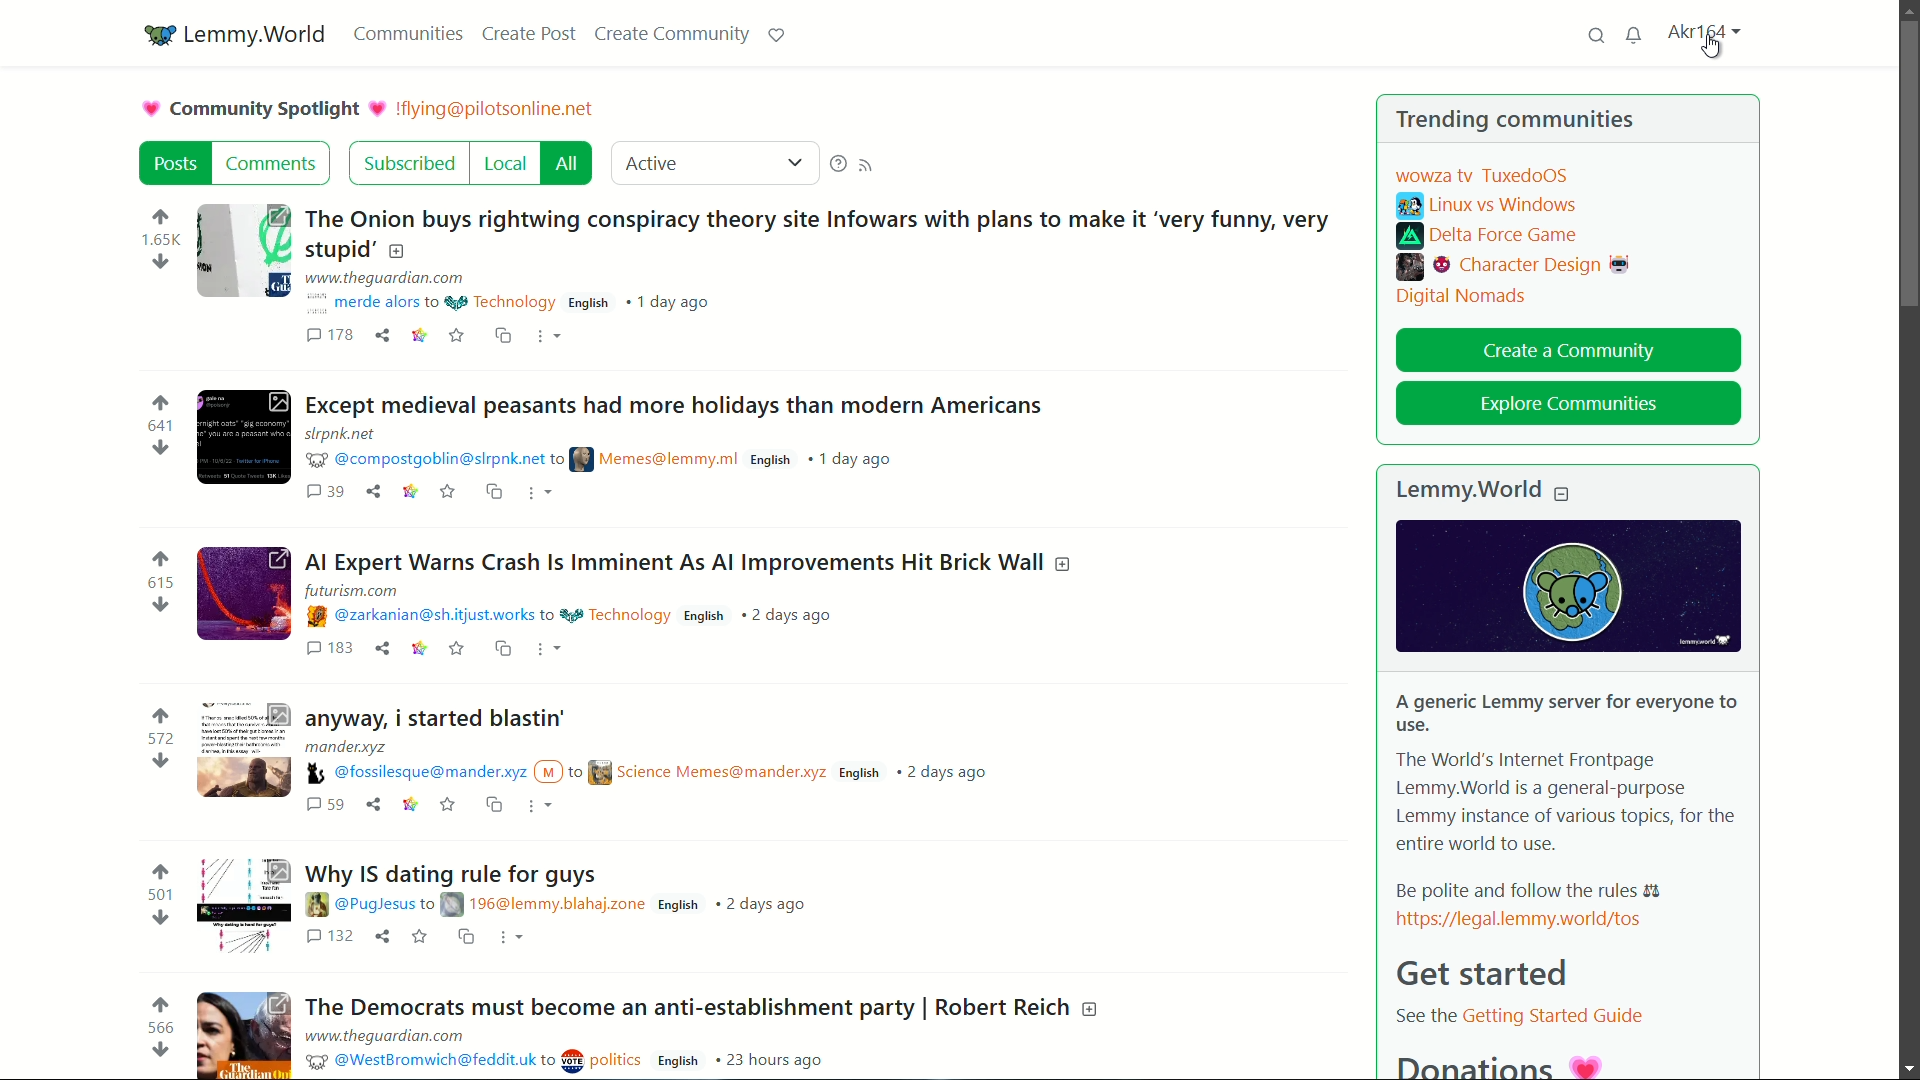  I want to click on picture, so click(381, 106).